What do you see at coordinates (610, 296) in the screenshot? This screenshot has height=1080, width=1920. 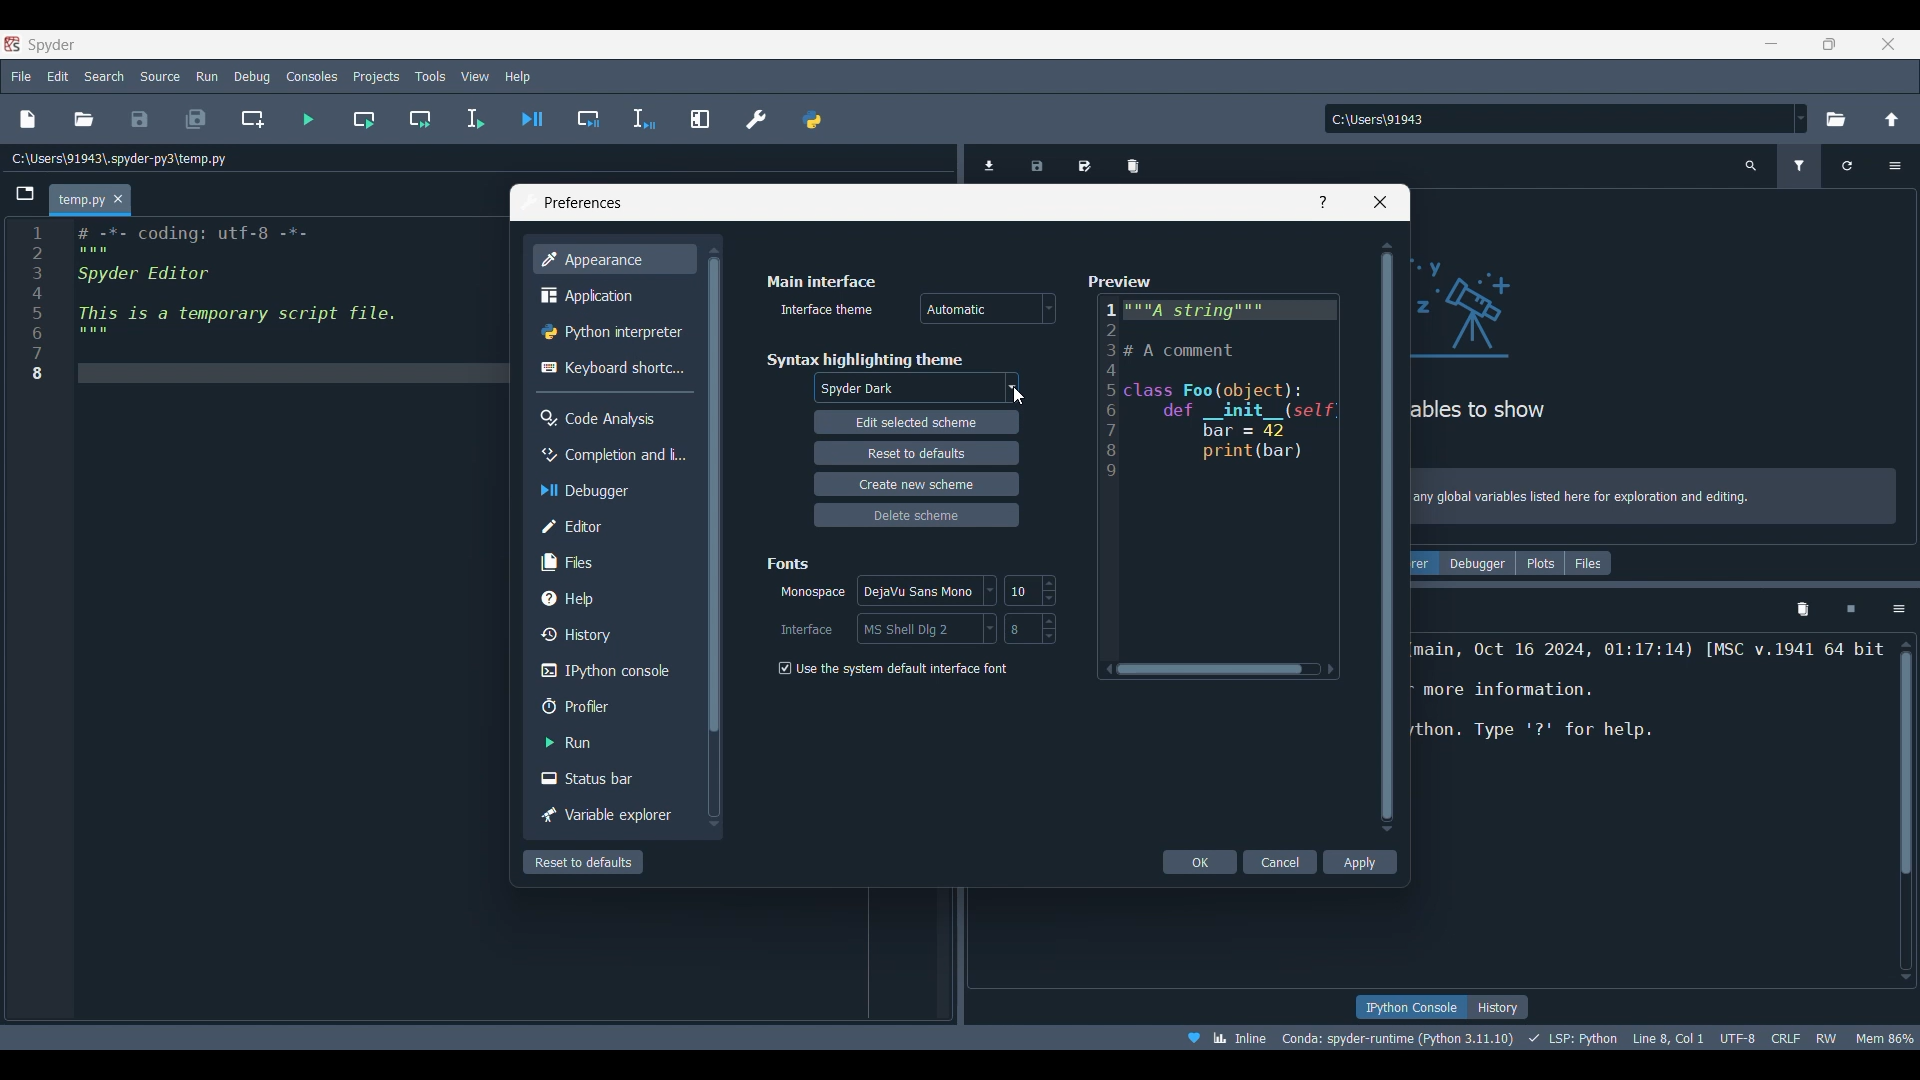 I see `Application` at bounding box center [610, 296].